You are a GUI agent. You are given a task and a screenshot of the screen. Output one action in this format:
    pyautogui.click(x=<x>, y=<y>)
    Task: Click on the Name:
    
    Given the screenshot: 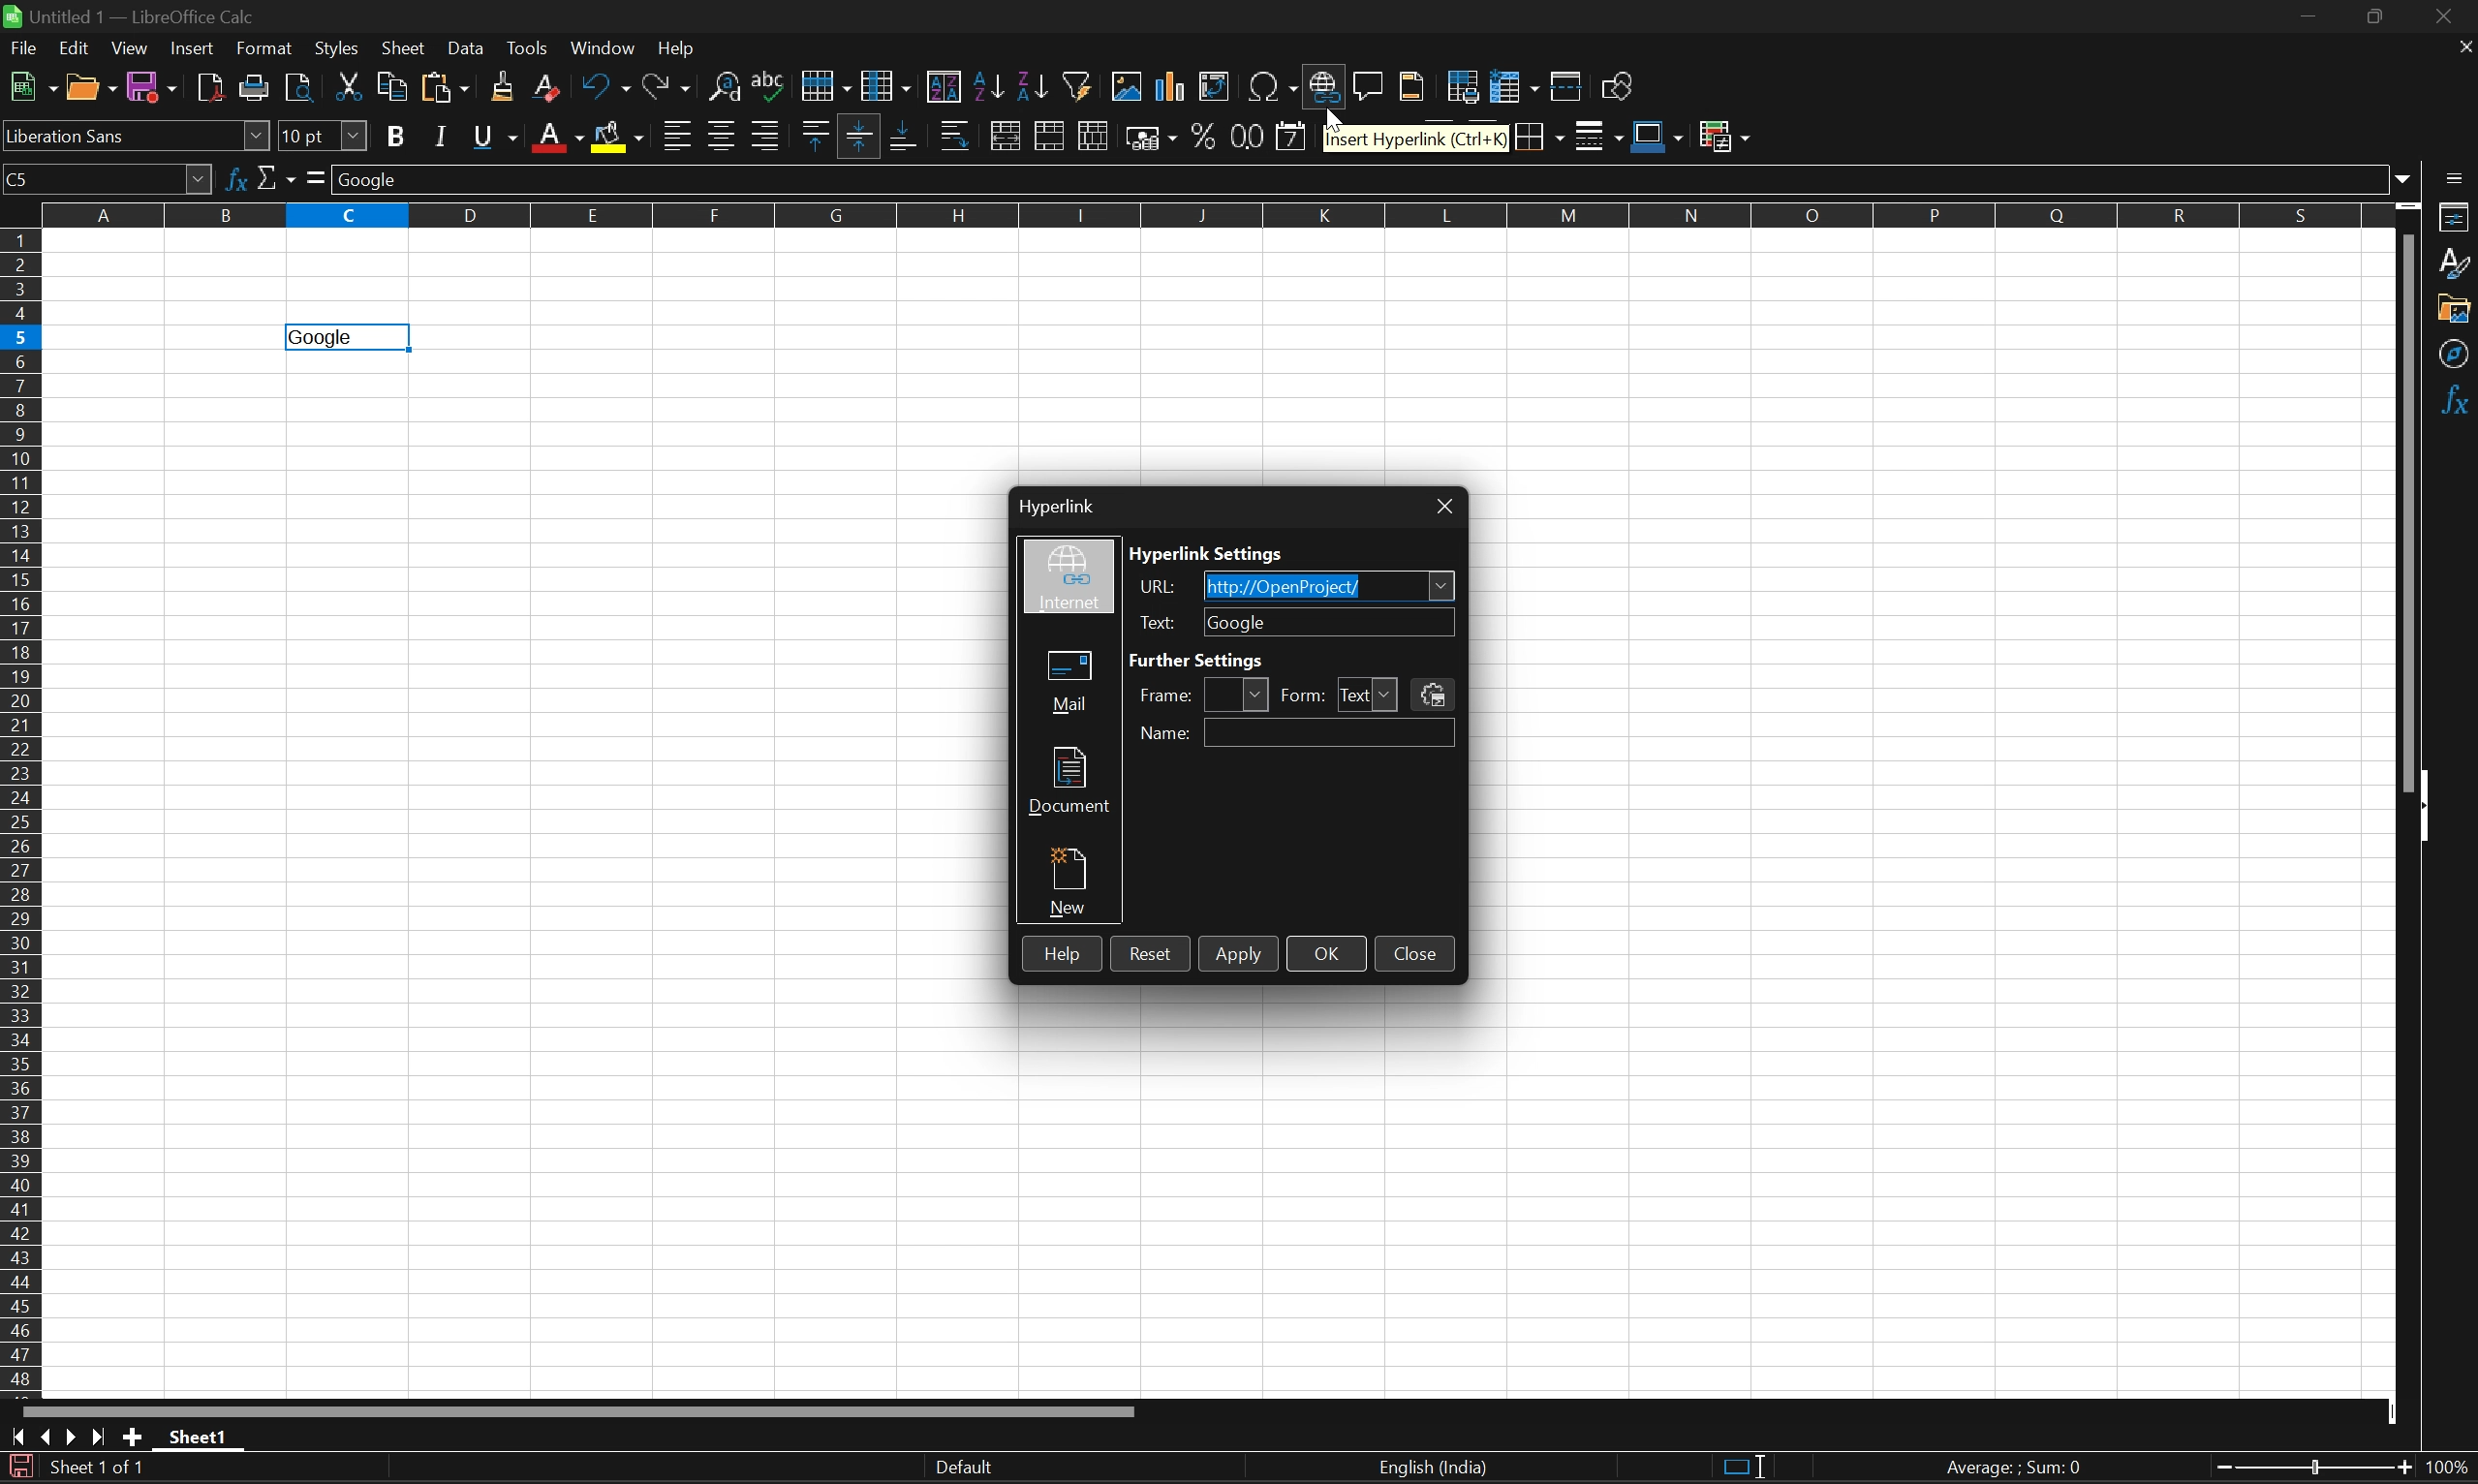 What is the action you would take?
    pyautogui.click(x=1172, y=735)
    